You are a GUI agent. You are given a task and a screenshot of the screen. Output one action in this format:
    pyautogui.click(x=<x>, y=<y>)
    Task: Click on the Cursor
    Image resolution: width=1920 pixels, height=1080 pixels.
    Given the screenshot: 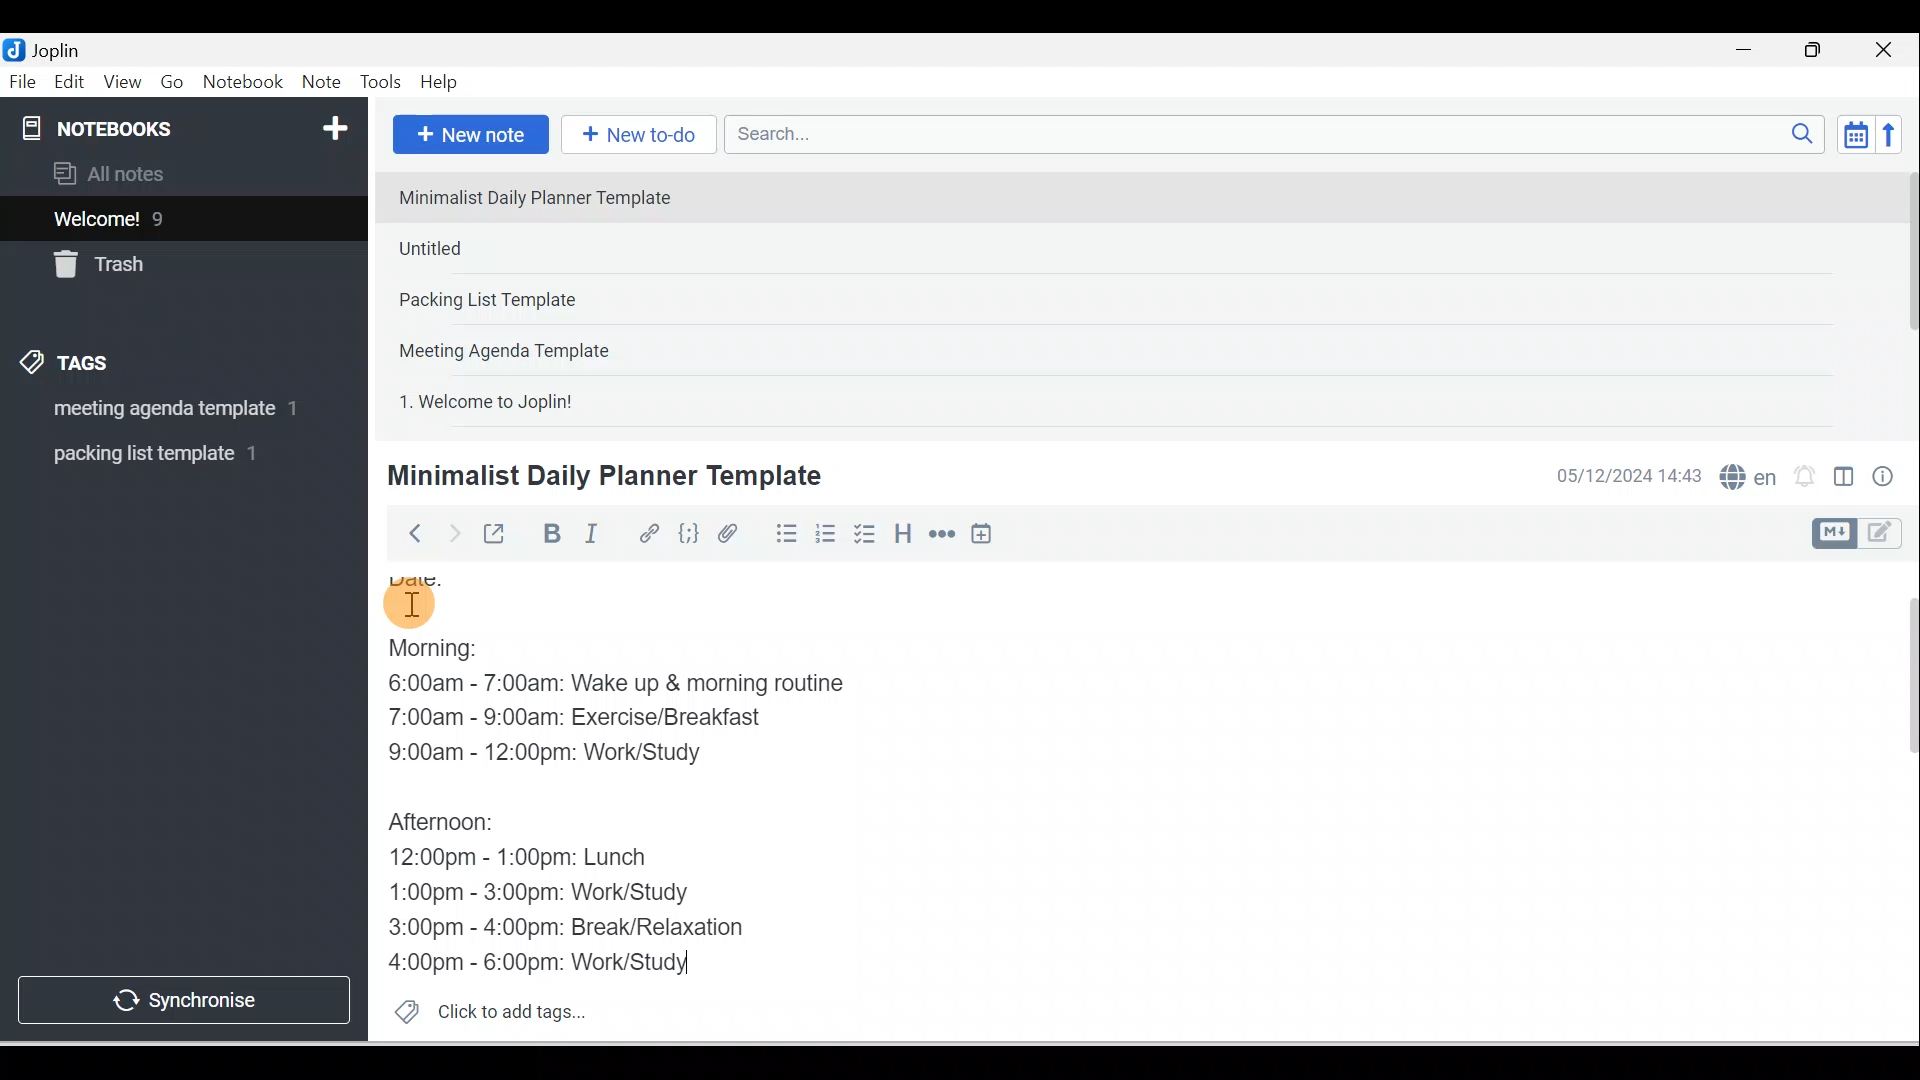 What is the action you would take?
    pyautogui.click(x=410, y=600)
    